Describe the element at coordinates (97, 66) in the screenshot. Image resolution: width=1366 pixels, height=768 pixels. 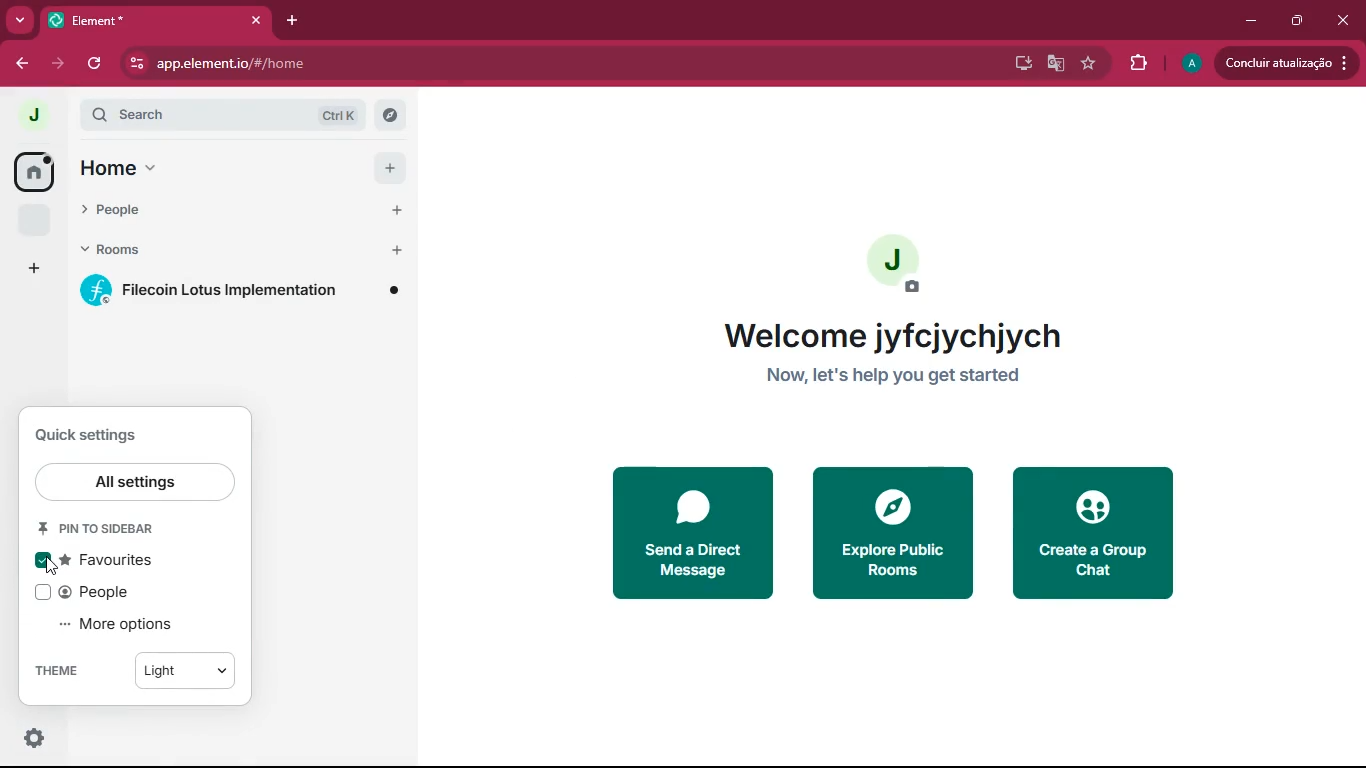
I see `refresh` at that location.